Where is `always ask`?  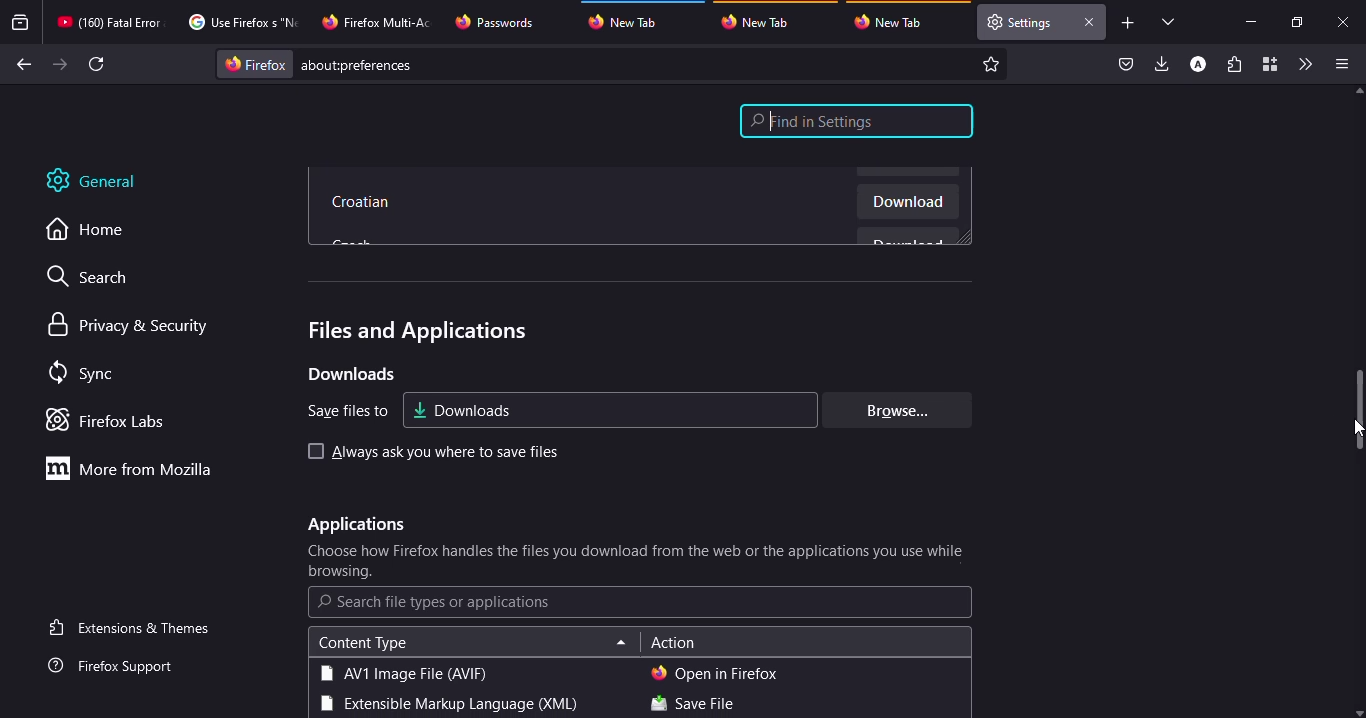 always ask is located at coordinates (445, 453).